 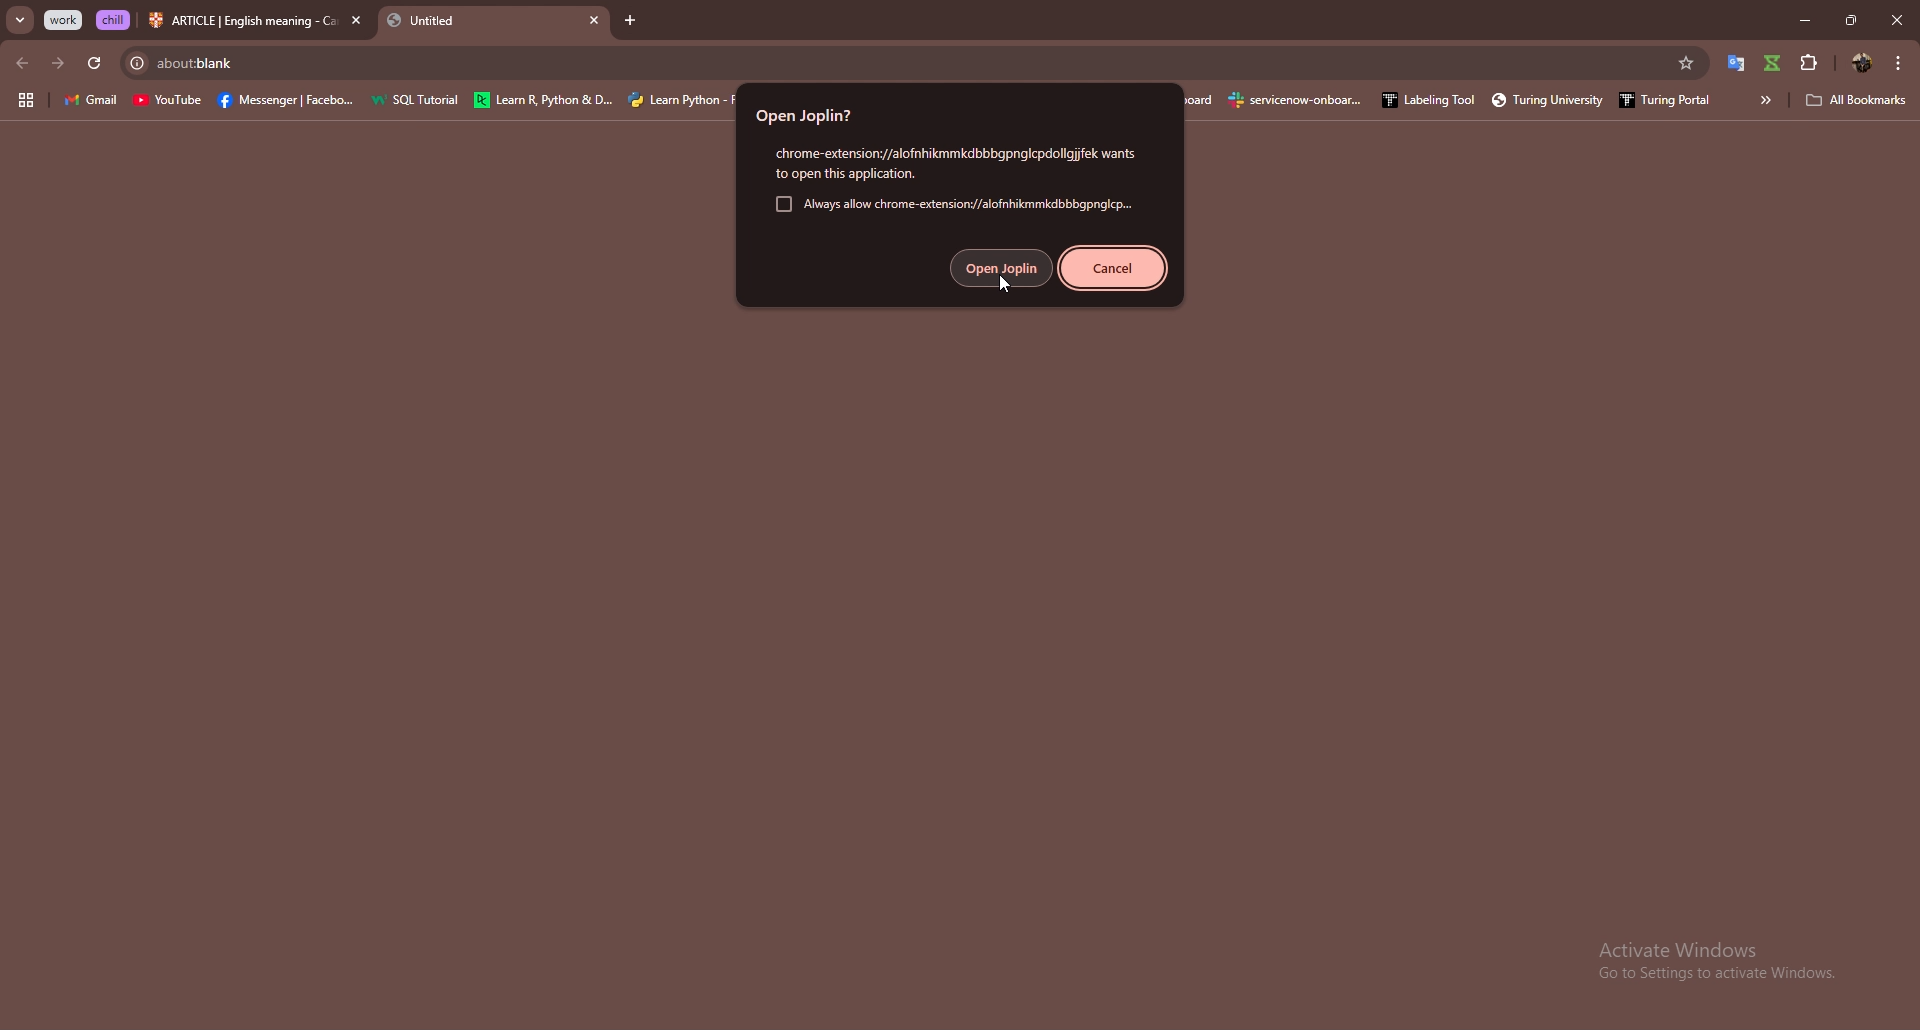 What do you see at coordinates (1005, 281) in the screenshot?
I see `CUrsor` at bounding box center [1005, 281].